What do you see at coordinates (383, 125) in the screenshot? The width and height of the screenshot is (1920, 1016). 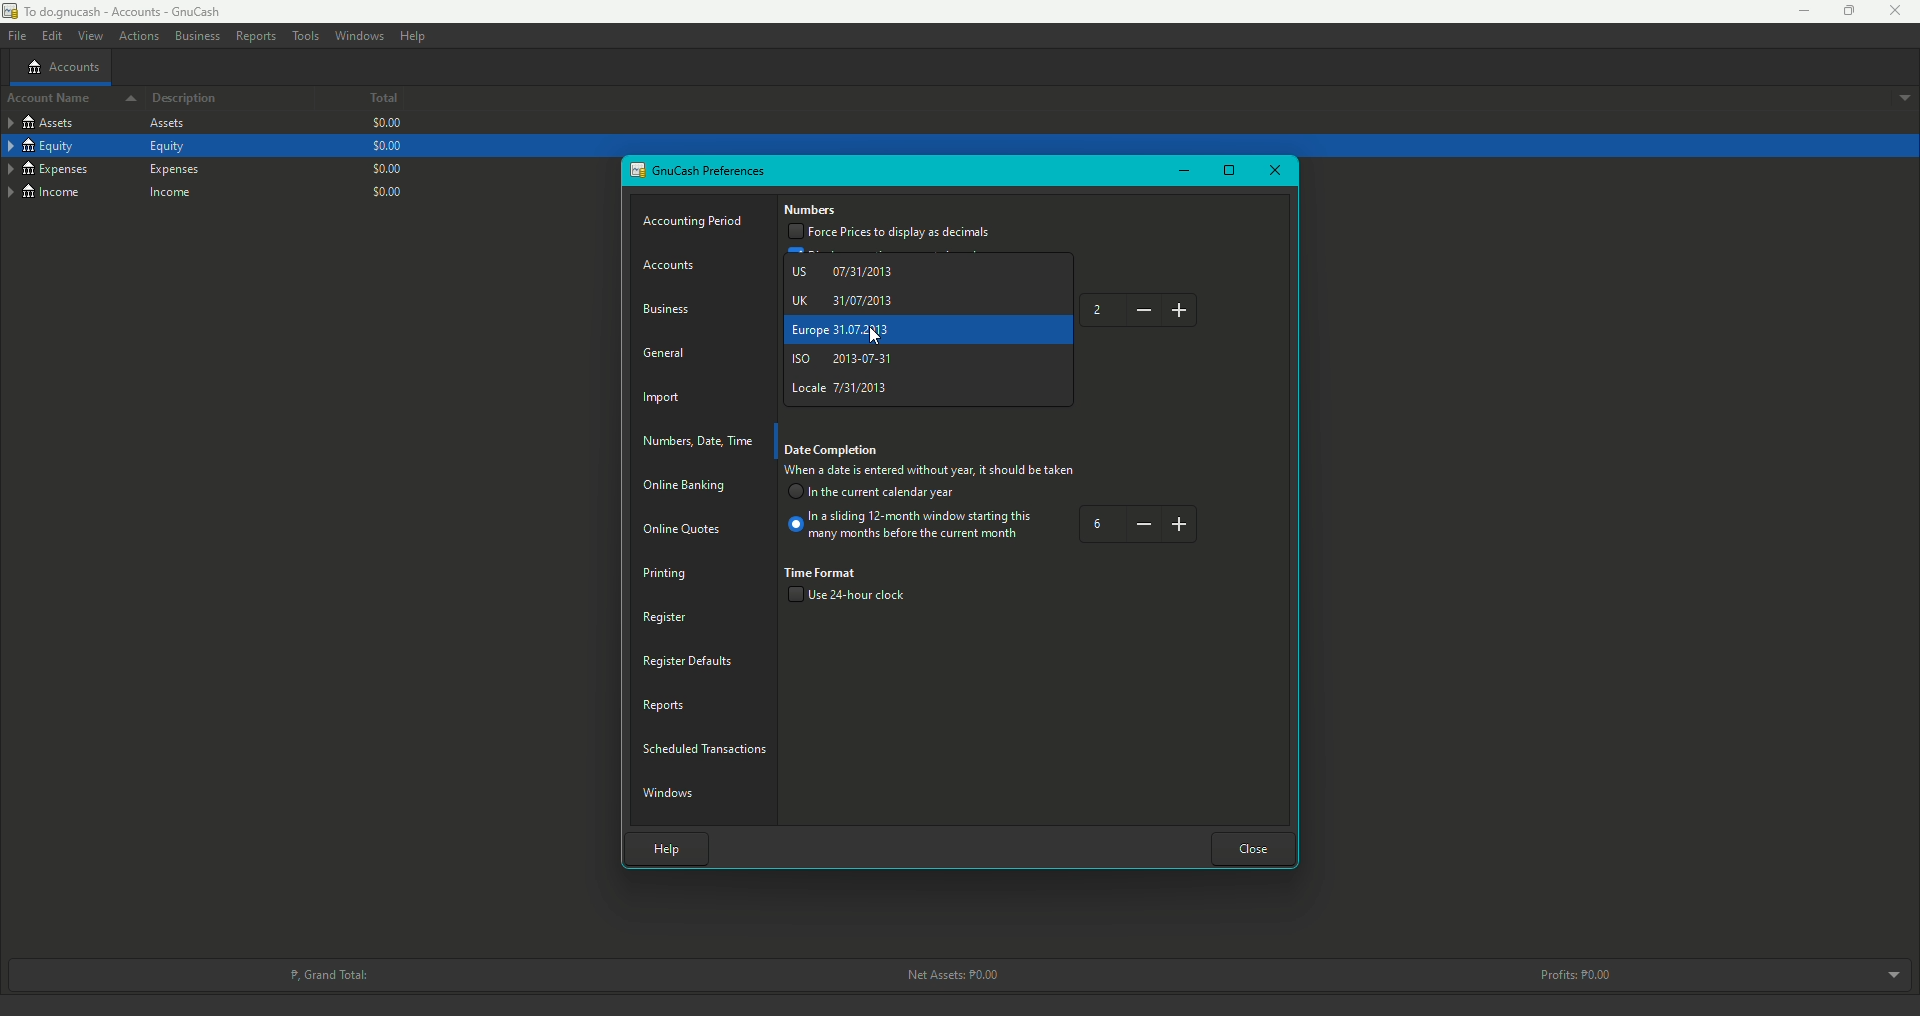 I see `$0` at bounding box center [383, 125].